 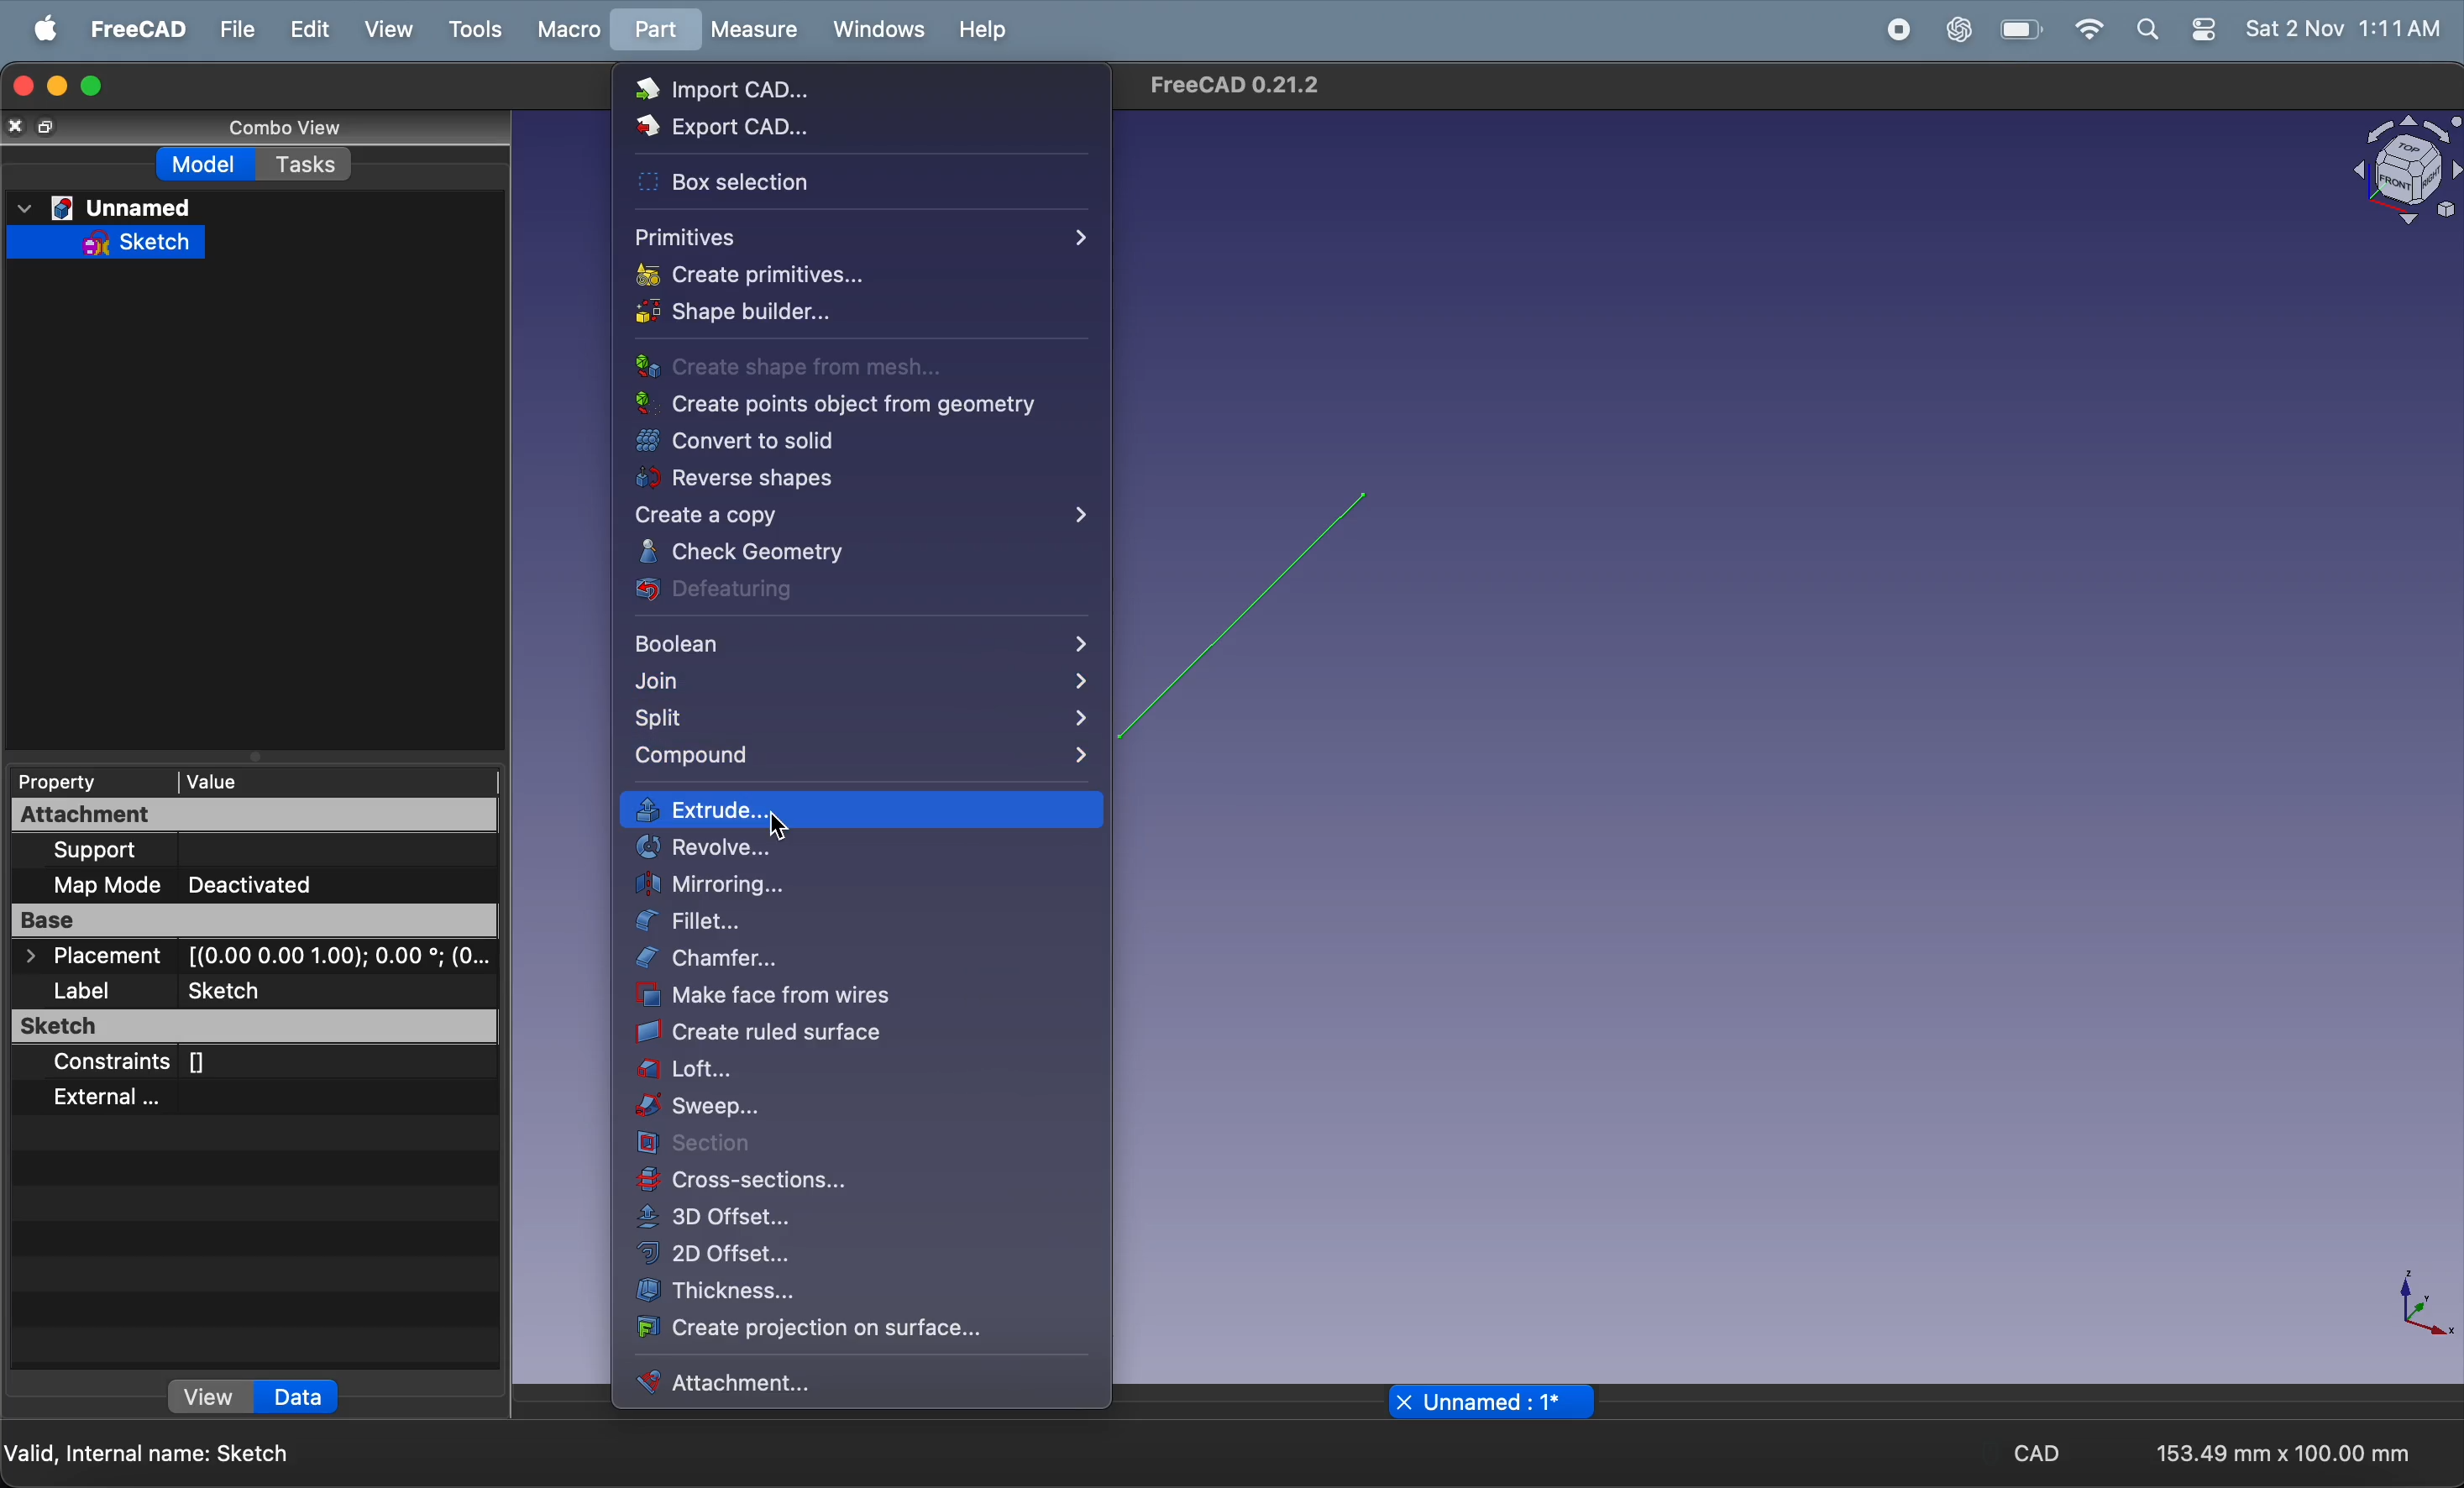 What do you see at coordinates (854, 477) in the screenshot?
I see `reverse shapes` at bounding box center [854, 477].